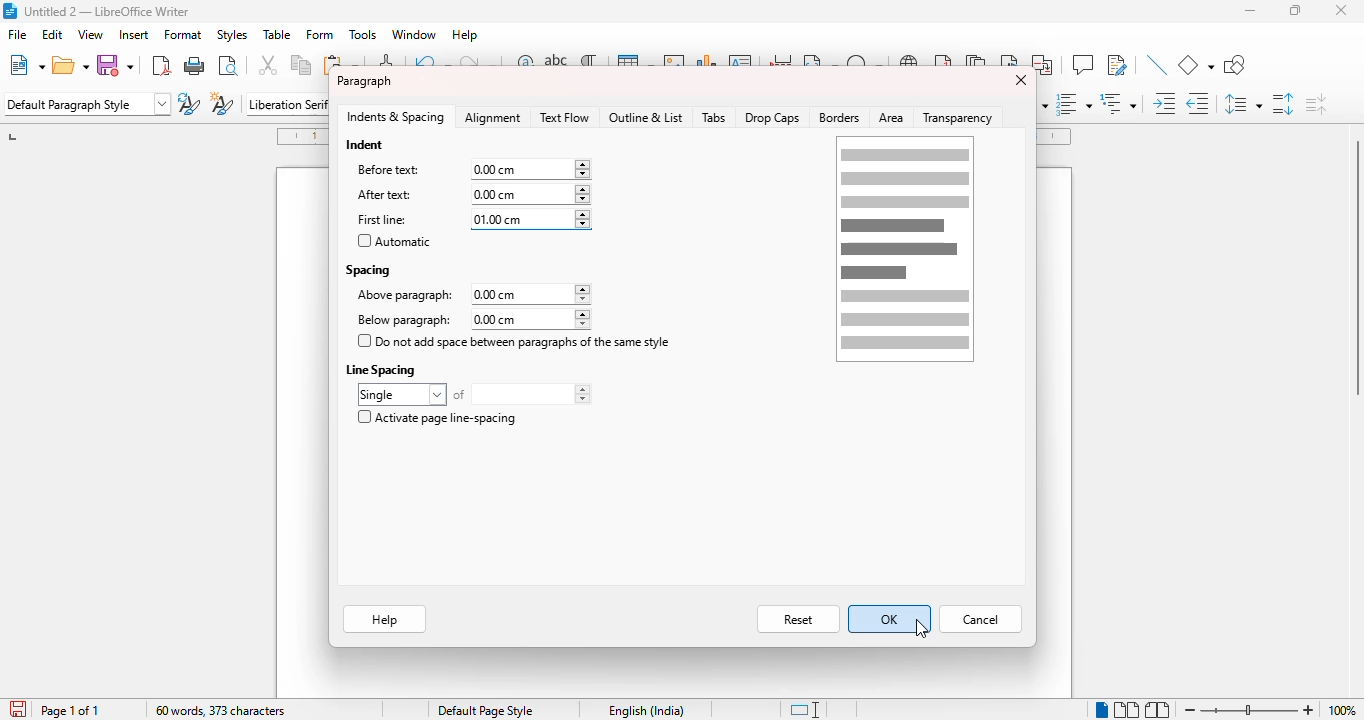 The width and height of the screenshot is (1364, 720). I want to click on select outline format, so click(1119, 103).